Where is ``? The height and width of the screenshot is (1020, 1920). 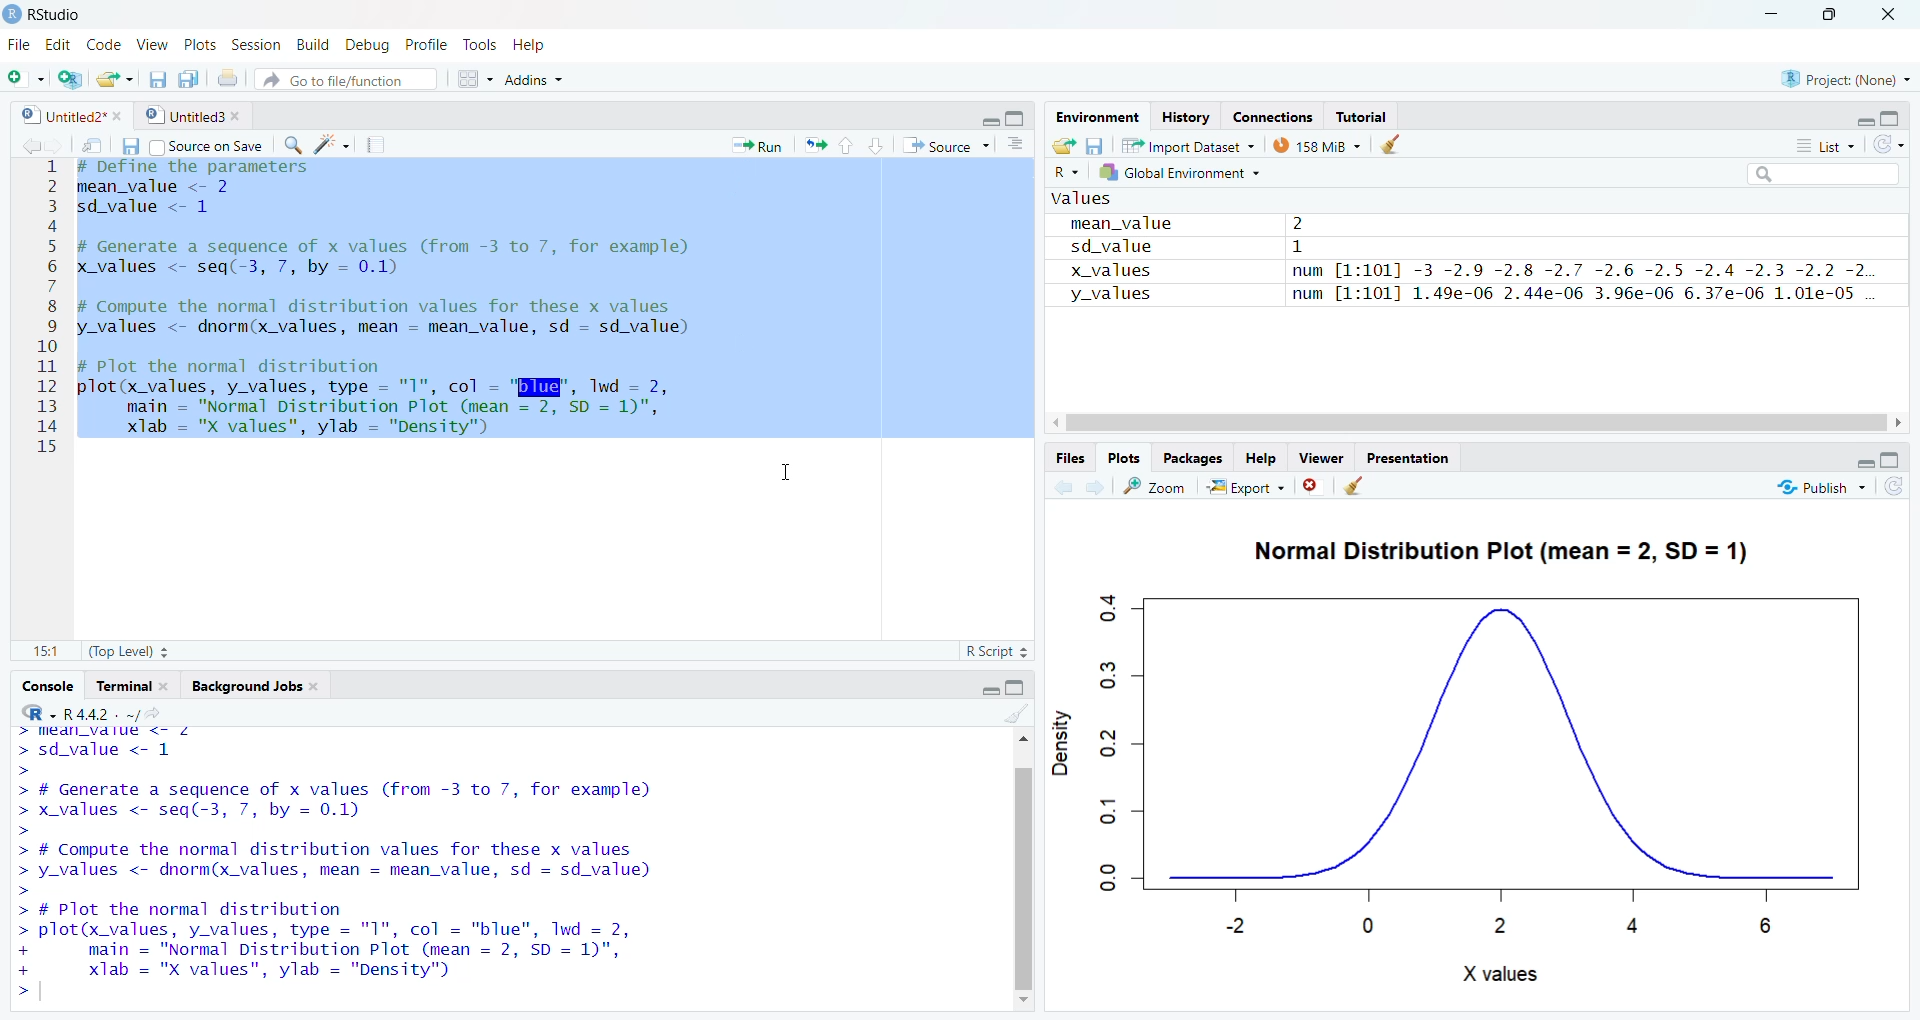  is located at coordinates (472, 76).